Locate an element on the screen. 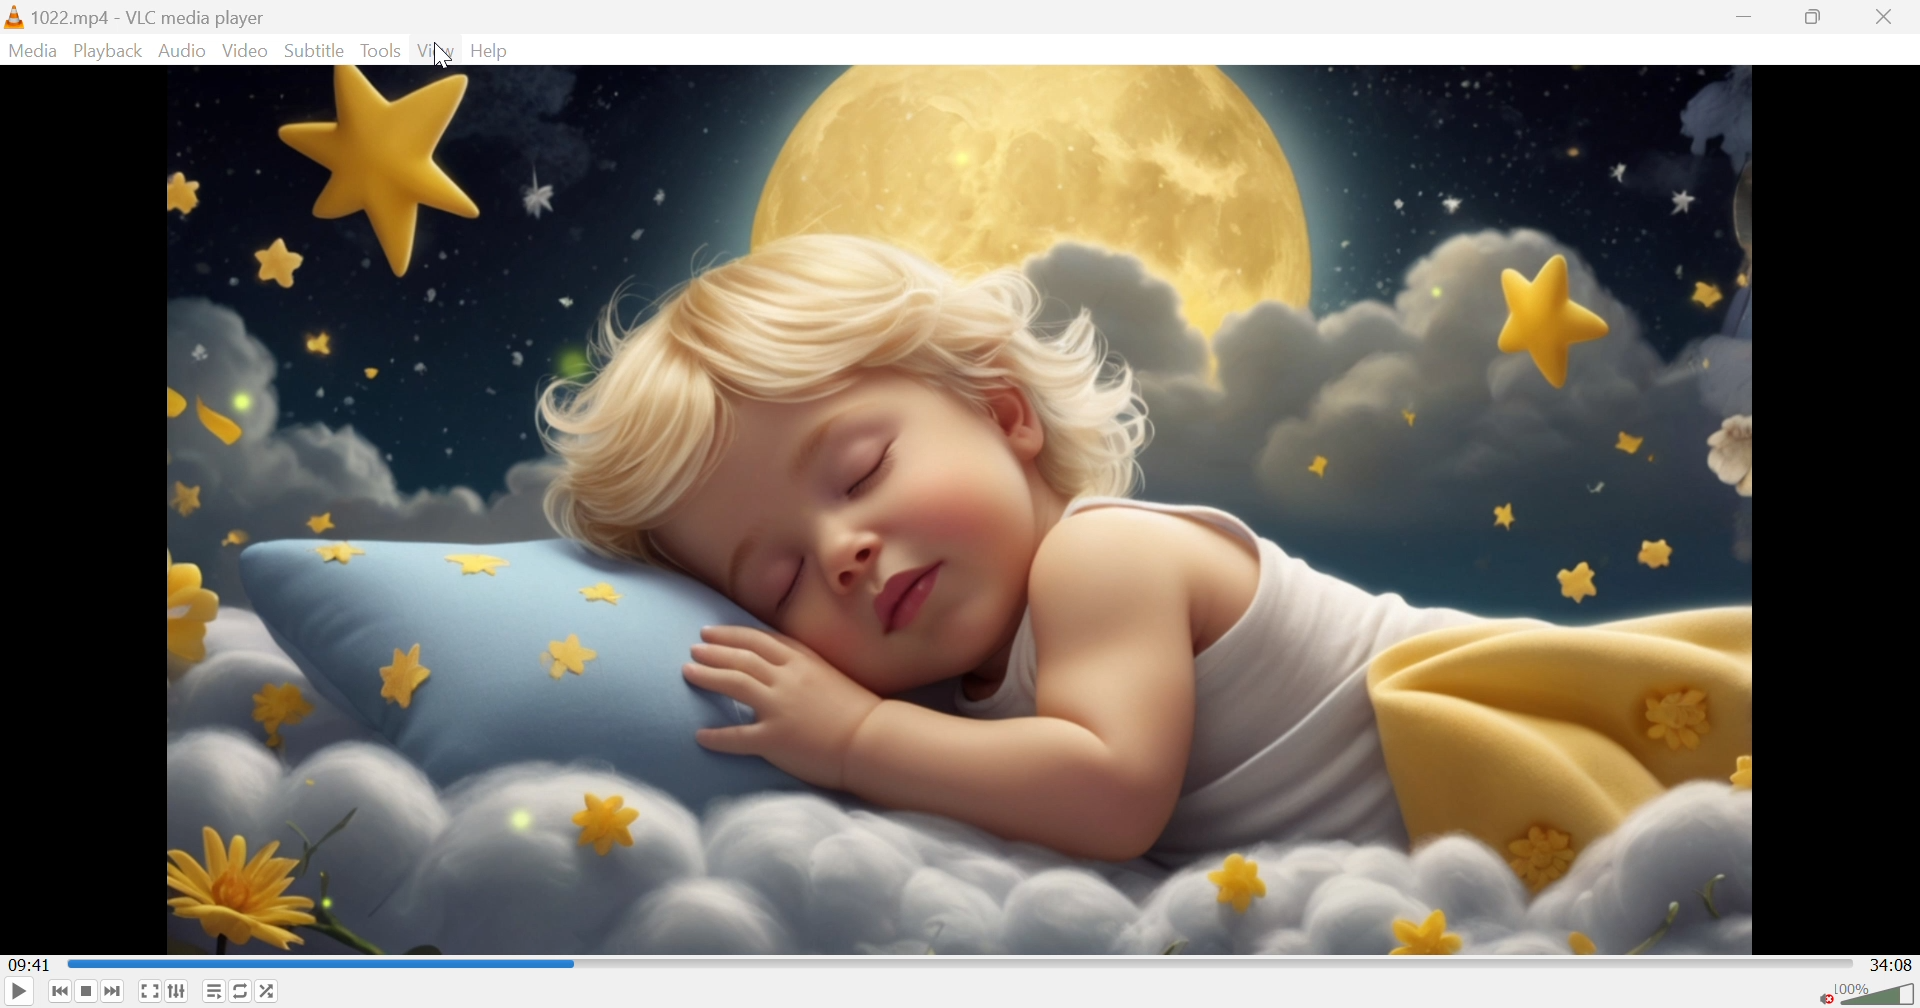 This screenshot has height=1008, width=1920. Video is located at coordinates (245, 53).